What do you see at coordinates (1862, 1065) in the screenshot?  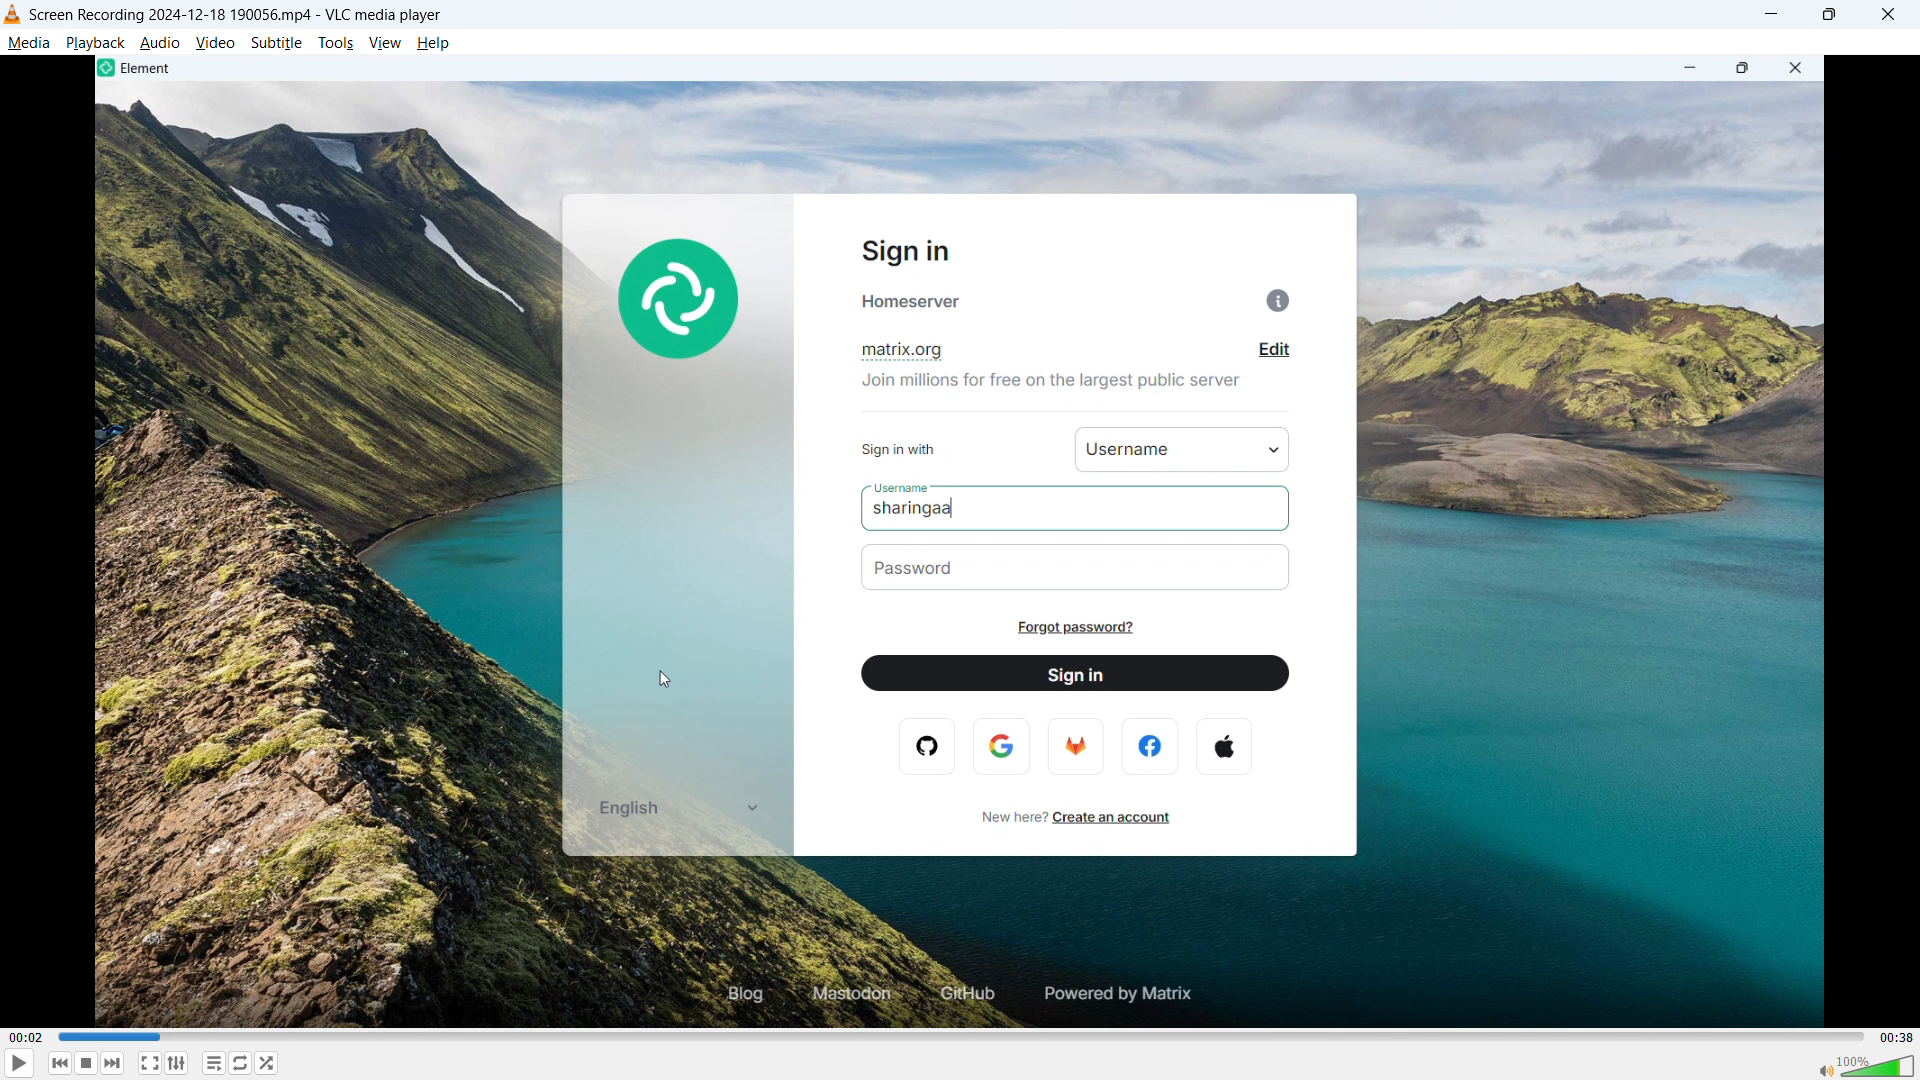 I see `volume bar` at bounding box center [1862, 1065].